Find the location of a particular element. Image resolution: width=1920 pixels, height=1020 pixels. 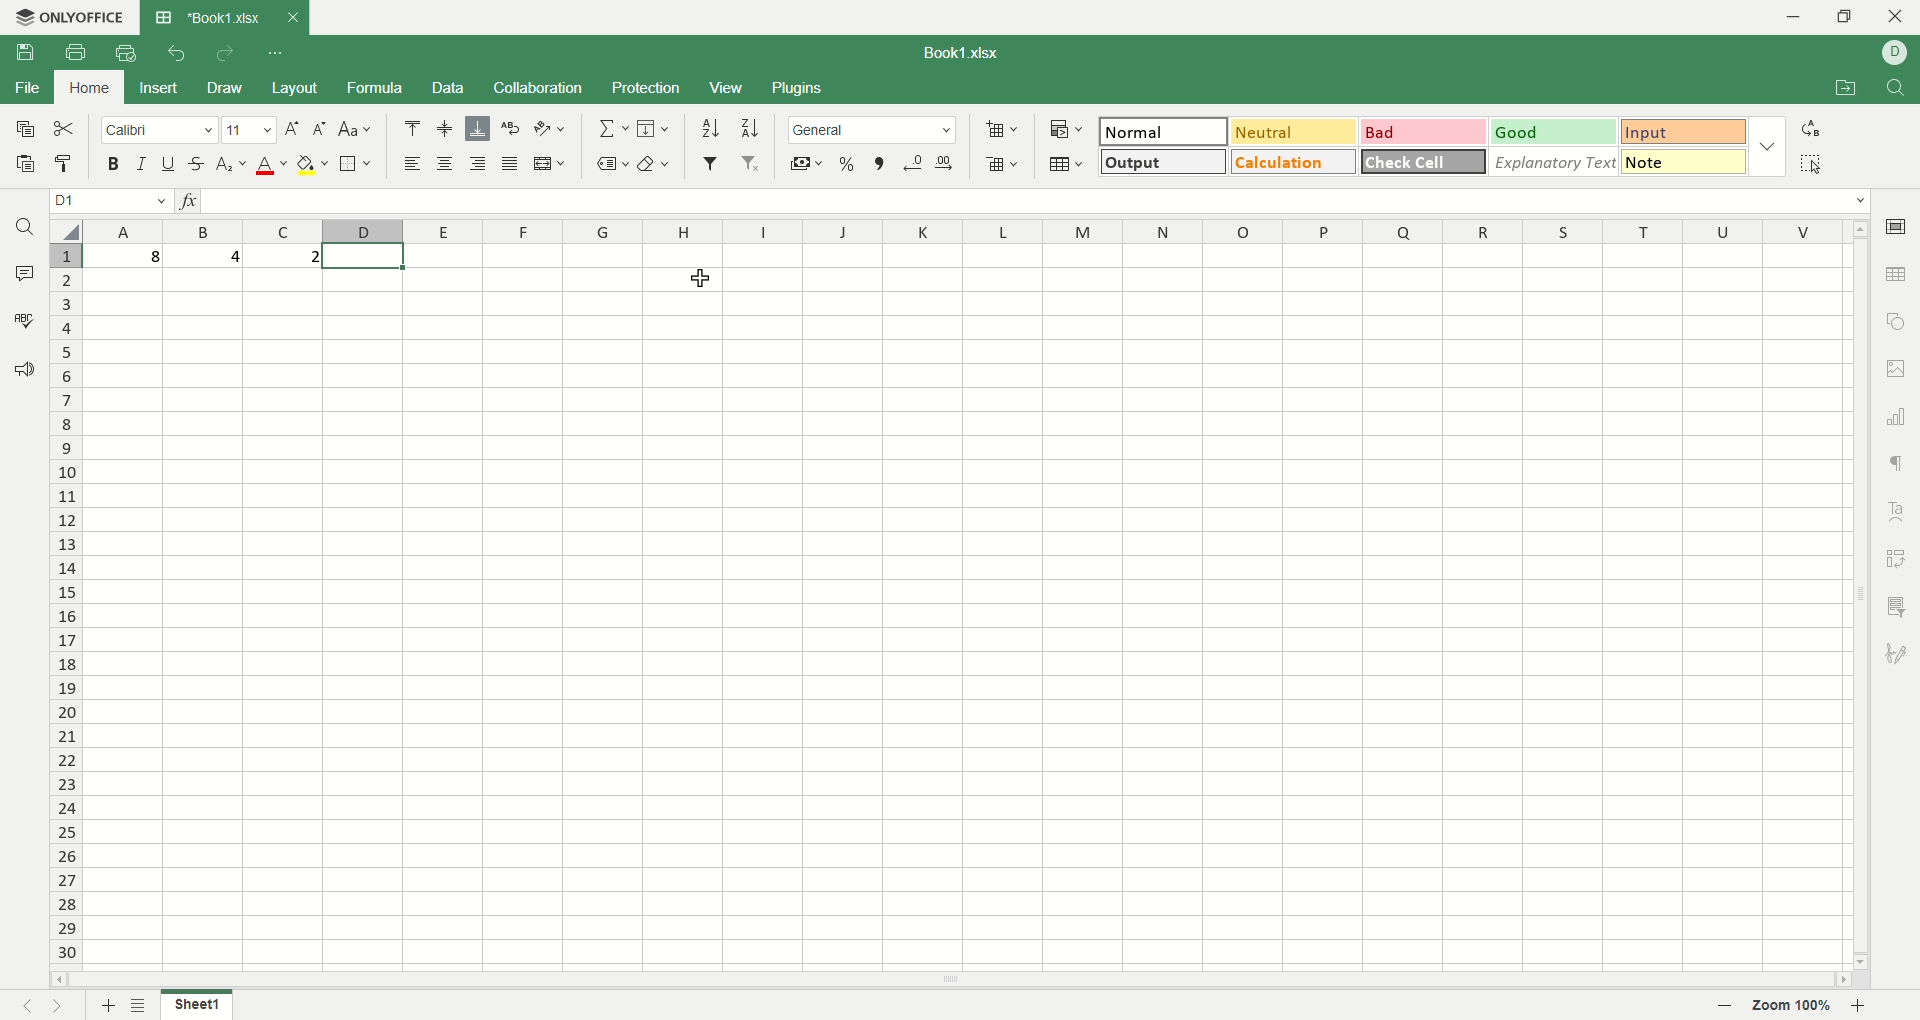

object settings is located at coordinates (1897, 321).